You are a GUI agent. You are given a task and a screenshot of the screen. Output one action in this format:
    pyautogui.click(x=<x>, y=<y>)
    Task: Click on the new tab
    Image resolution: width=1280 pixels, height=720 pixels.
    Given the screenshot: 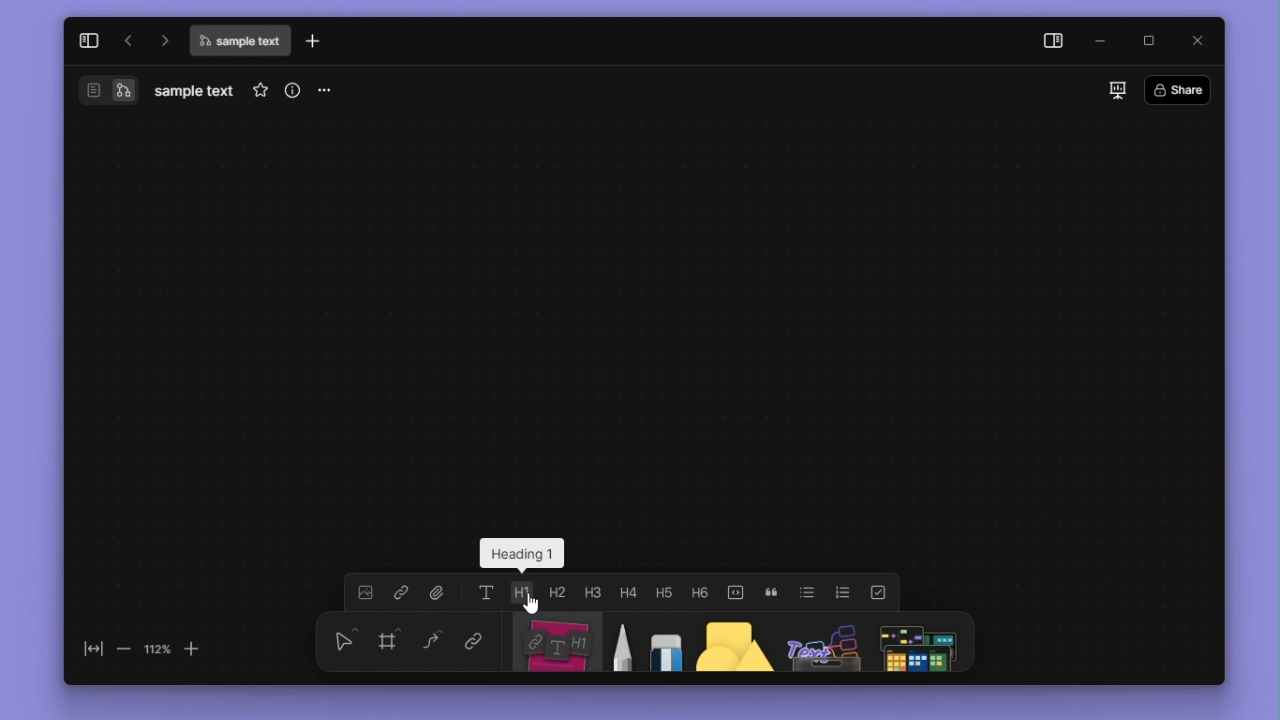 What is the action you would take?
    pyautogui.click(x=313, y=40)
    